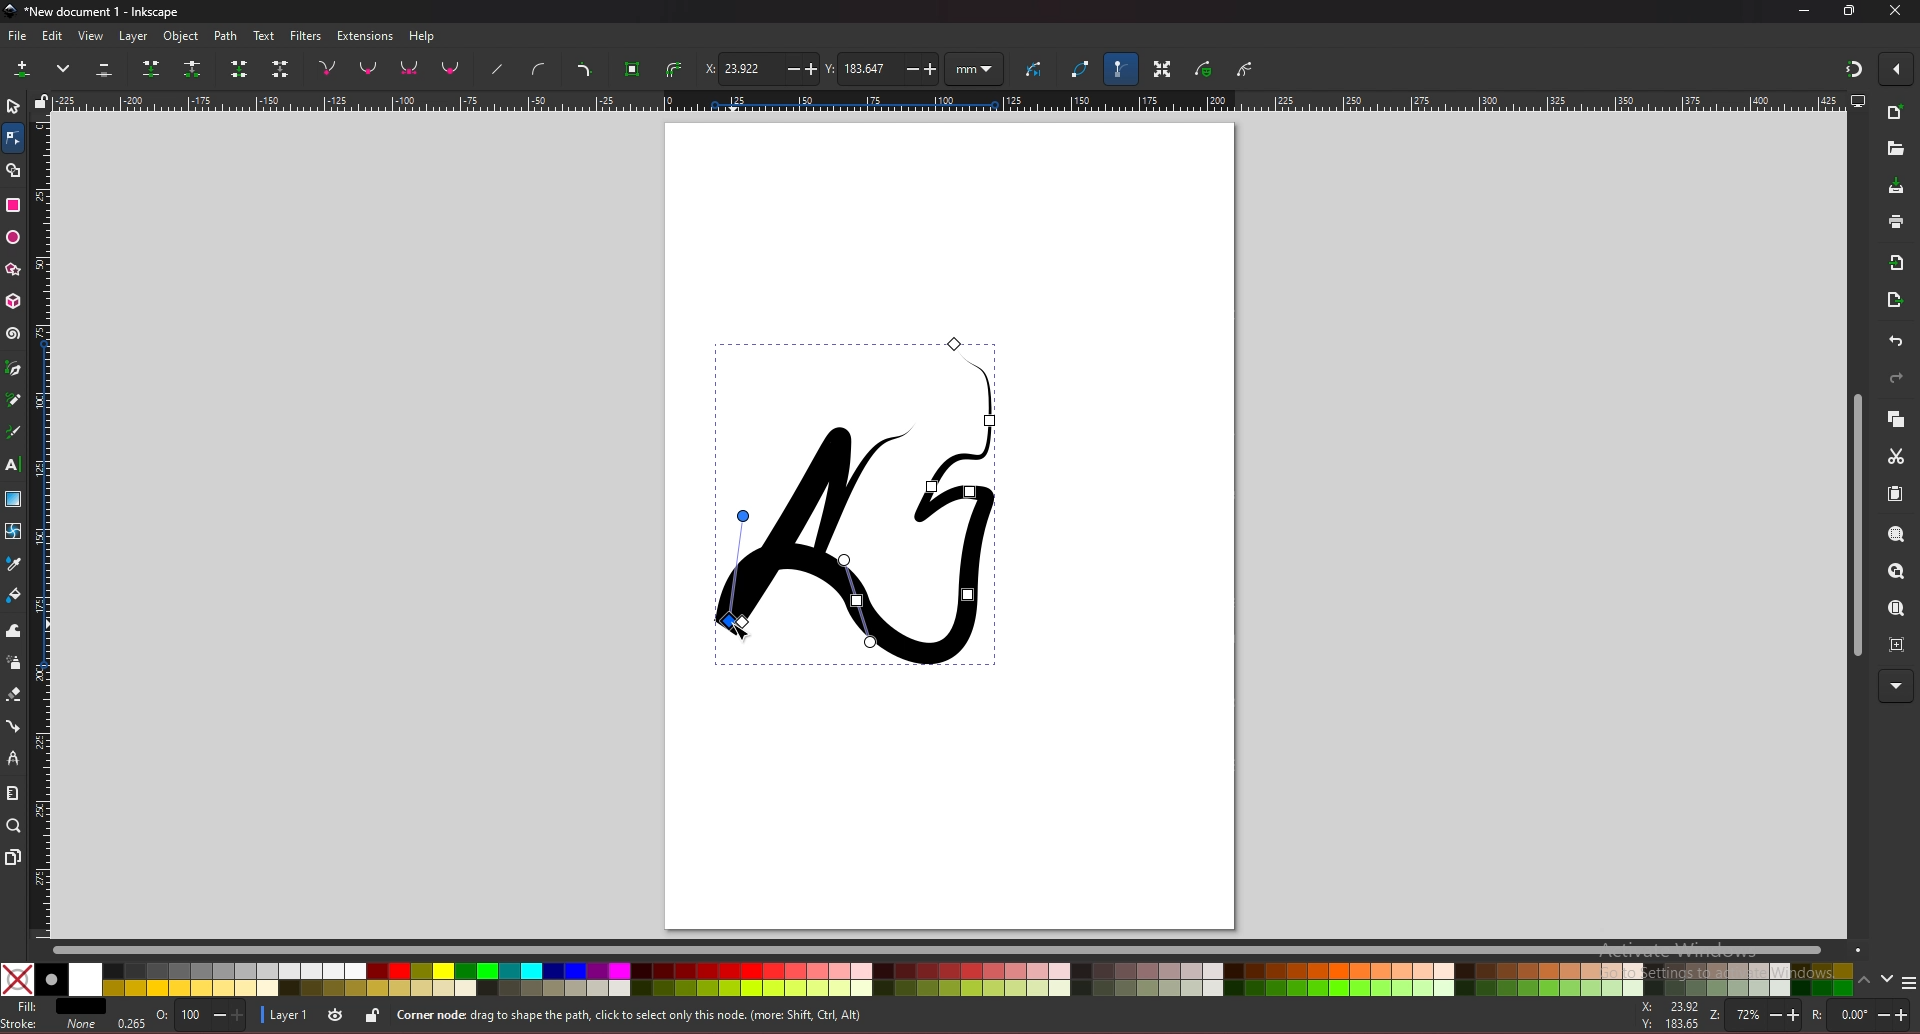 The image size is (1920, 1034). What do you see at coordinates (366, 36) in the screenshot?
I see `extensions` at bounding box center [366, 36].